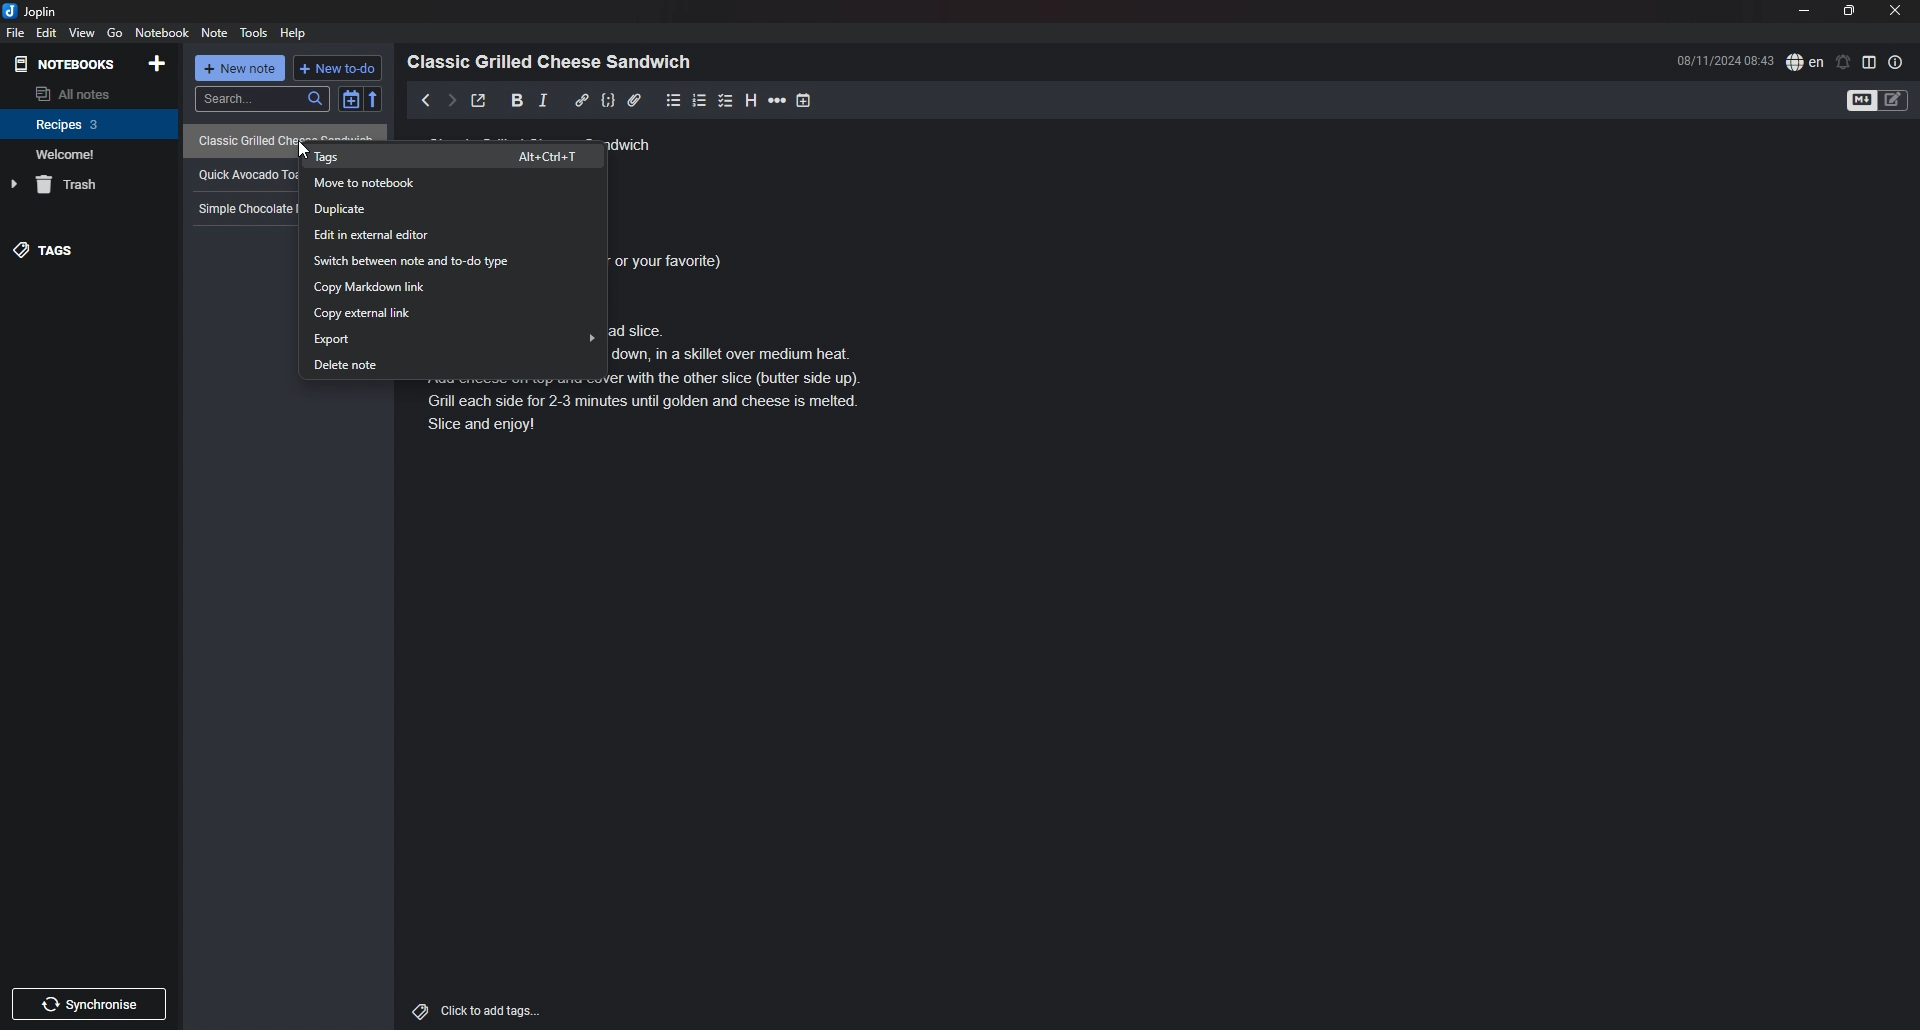  Describe the element at coordinates (451, 102) in the screenshot. I see `next` at that location.